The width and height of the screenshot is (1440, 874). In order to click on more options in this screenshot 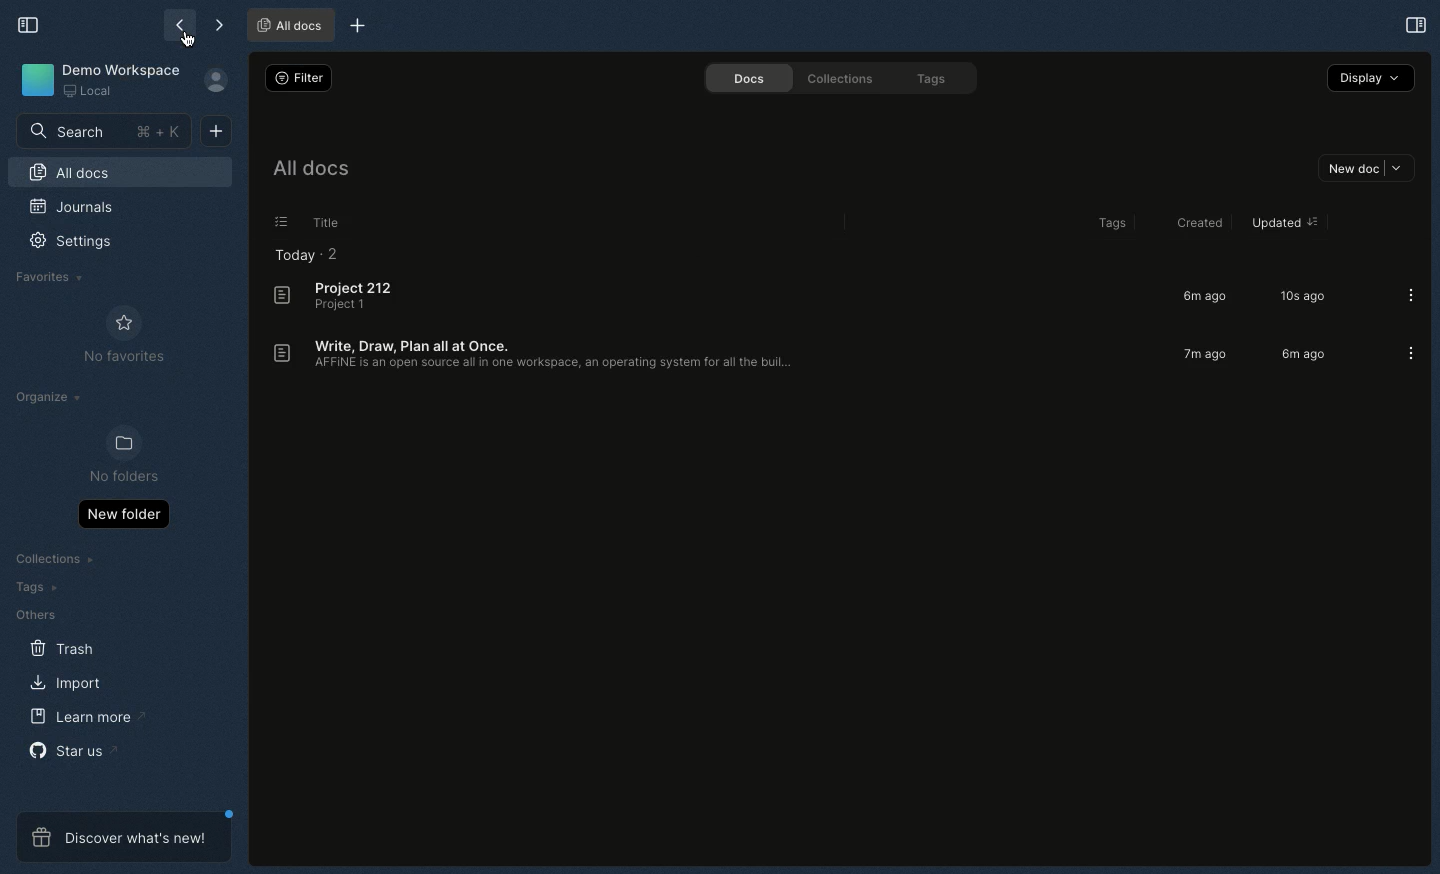, I will do `click(1407, 357)`.